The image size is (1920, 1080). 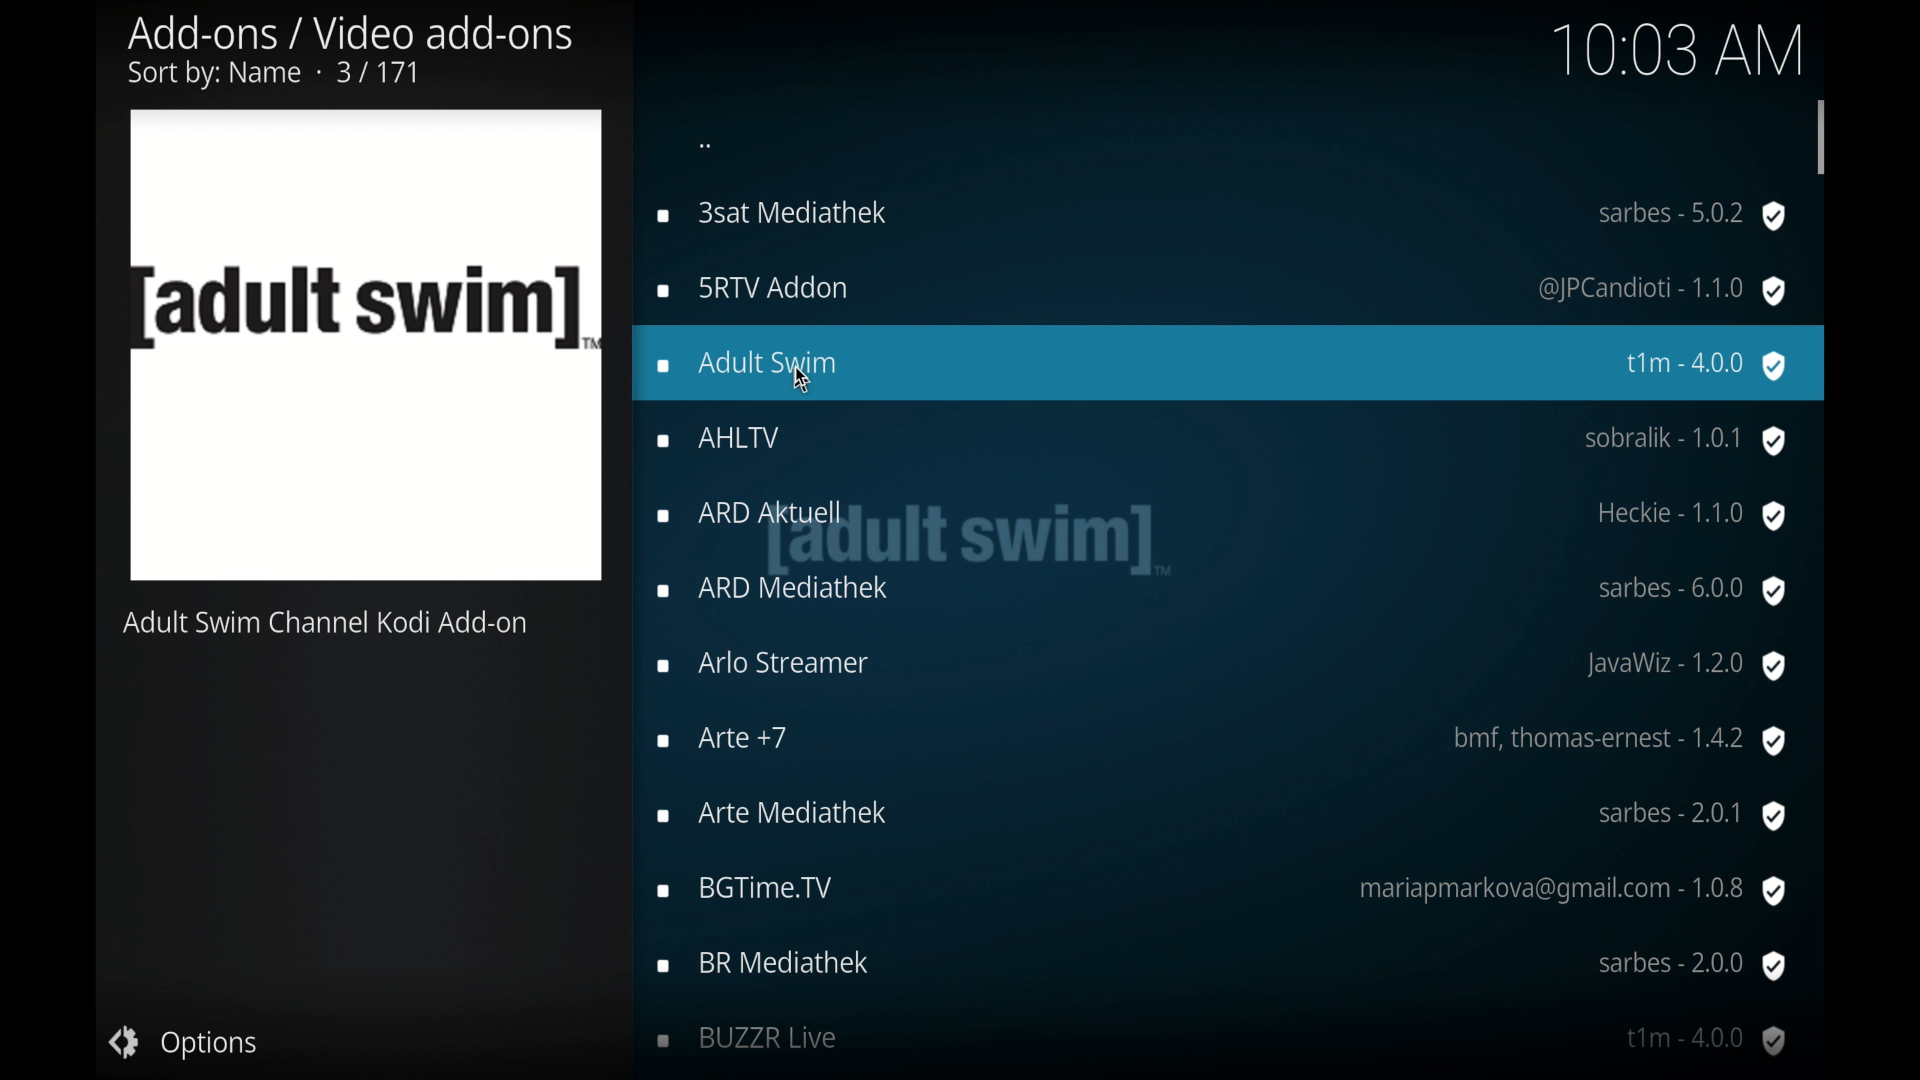 What do you see at coordinates (1220, 516) in the screenshot?
I see `ard` at bounding box center [1220, 516].